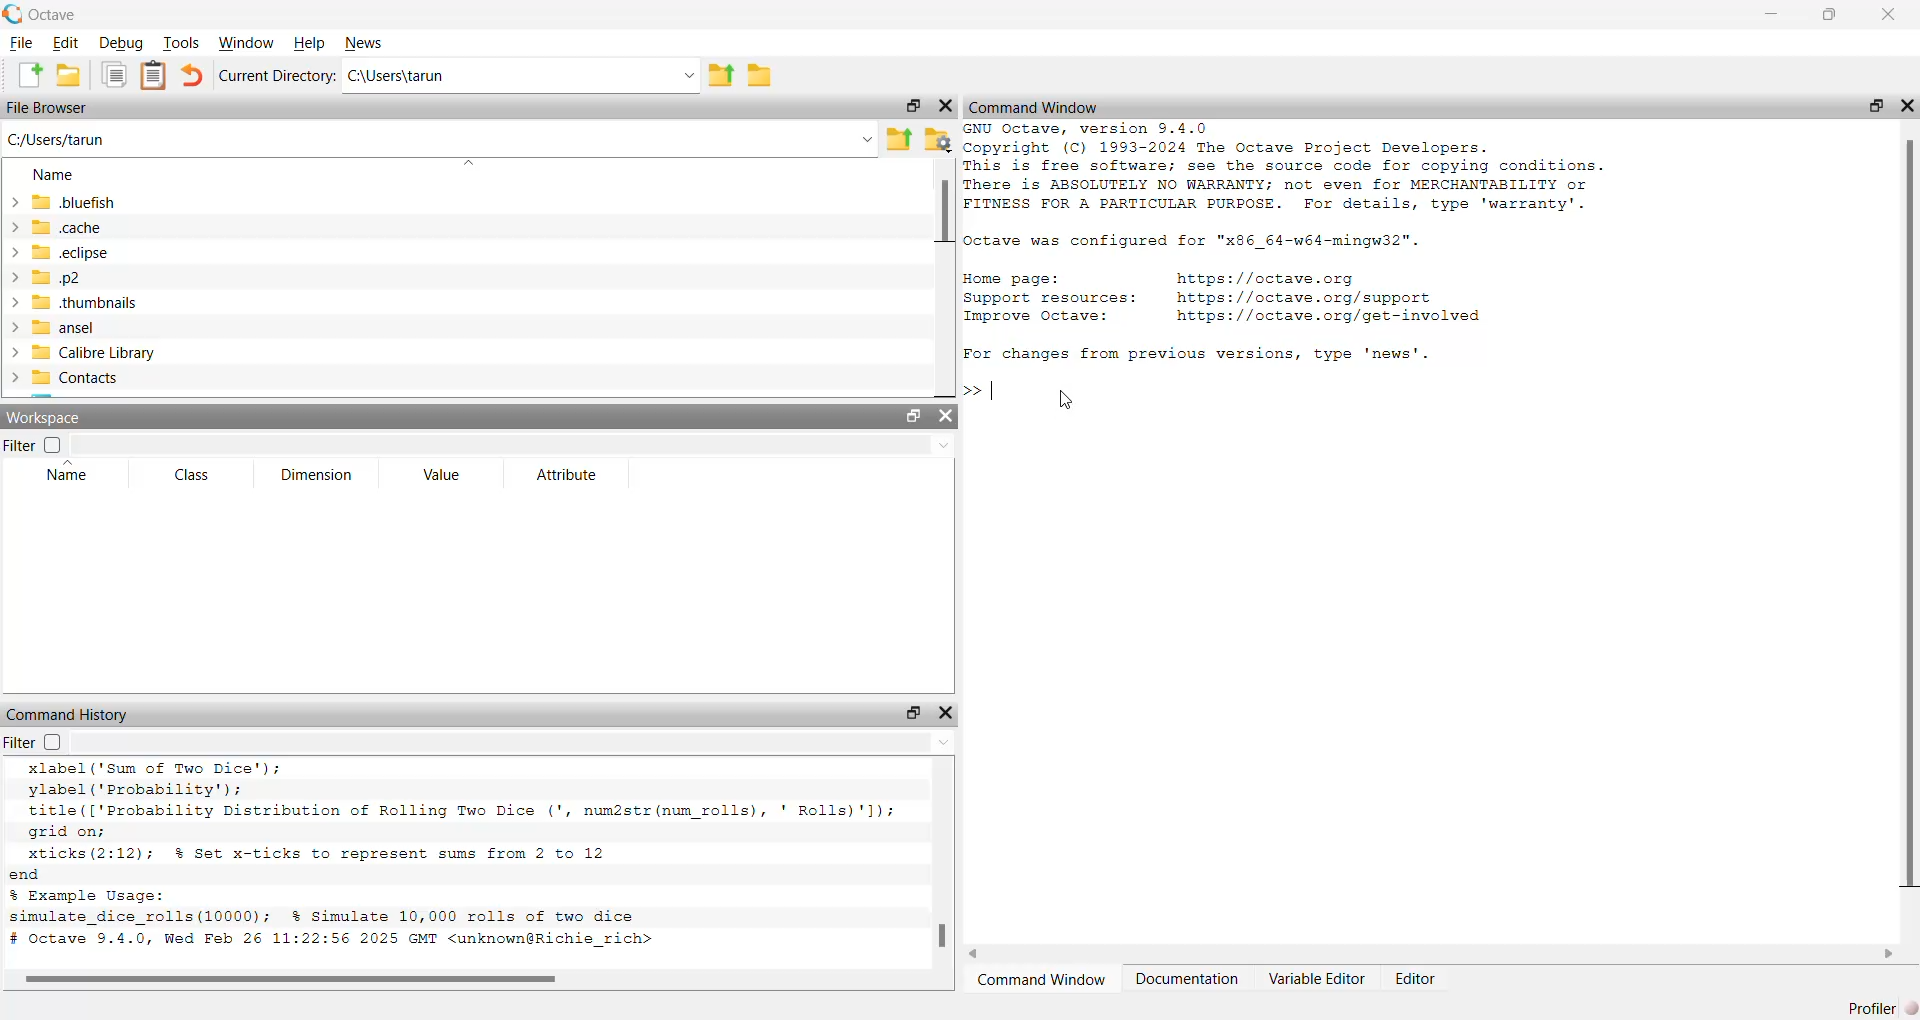 The image size is (1920, 1020). What do you see at coordinates (910, 711) in the screenshot?
I see `Maximize` at bounding box center [910, 711].